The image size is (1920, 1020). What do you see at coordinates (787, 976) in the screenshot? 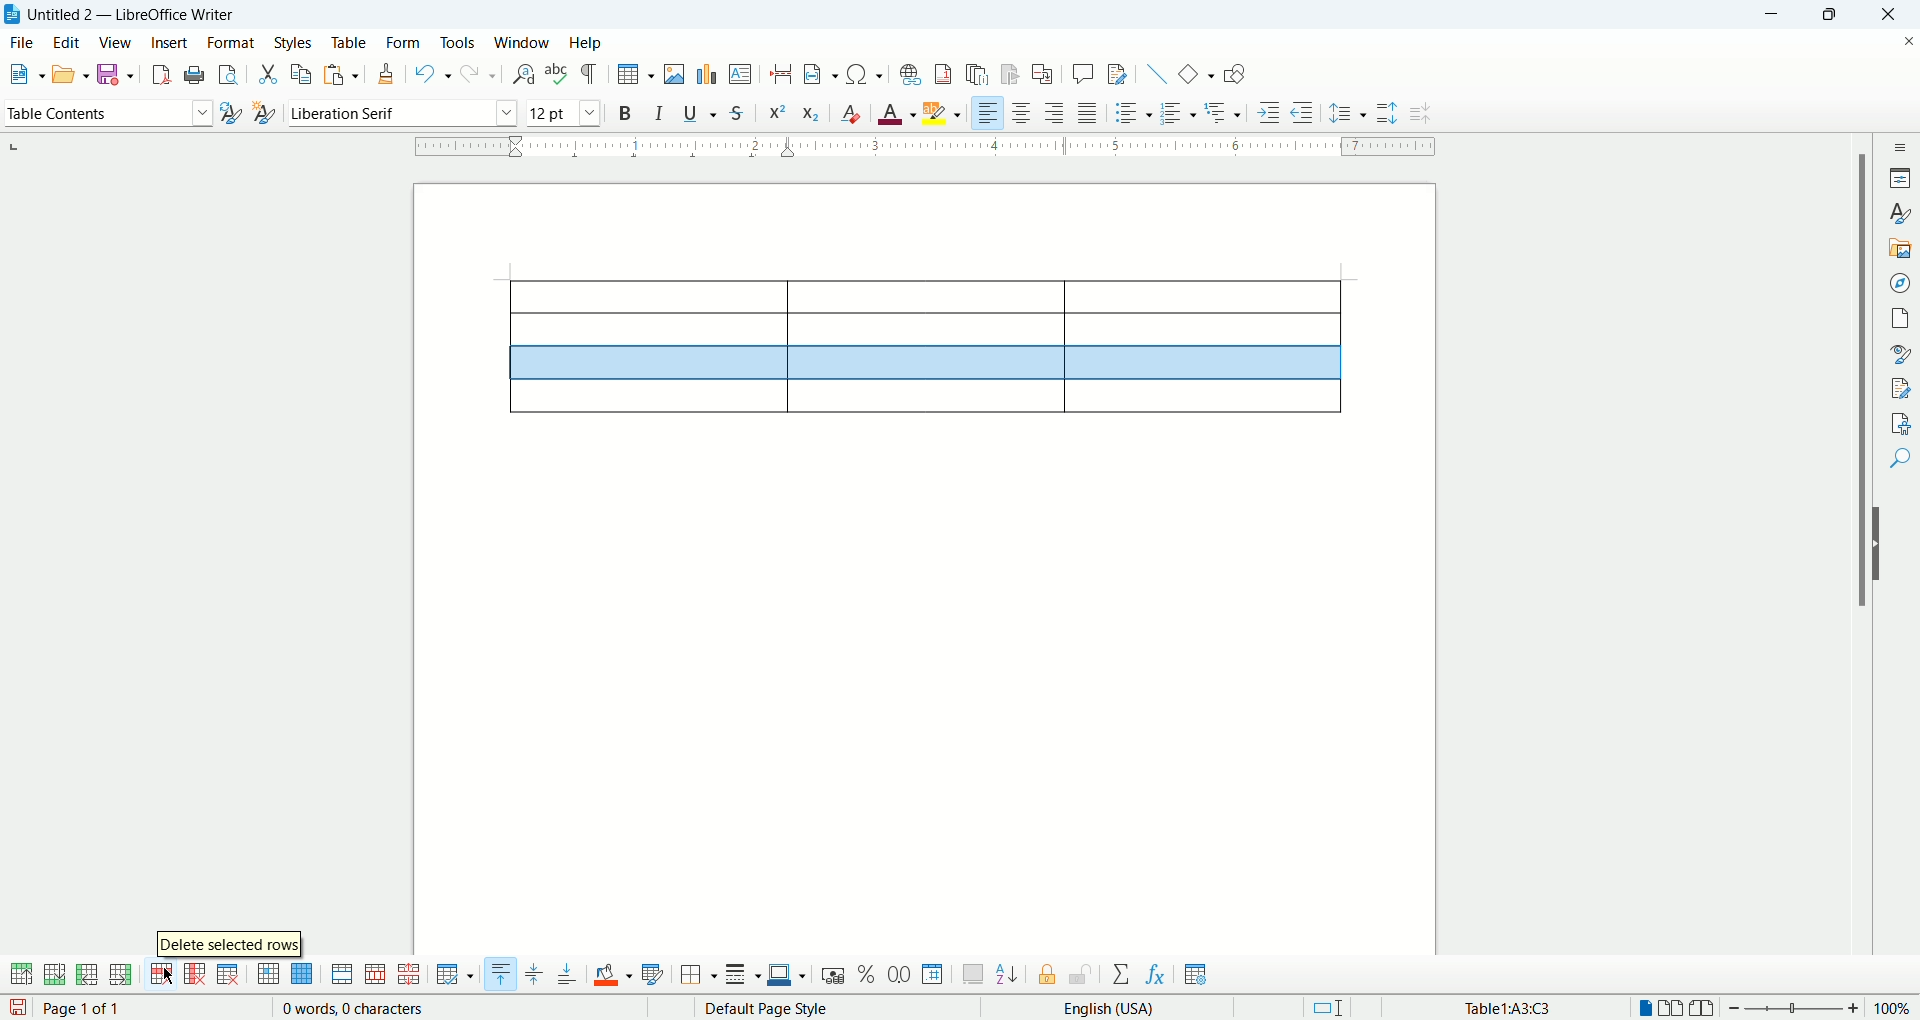
I see `border color` at bounding box center [787, 976].